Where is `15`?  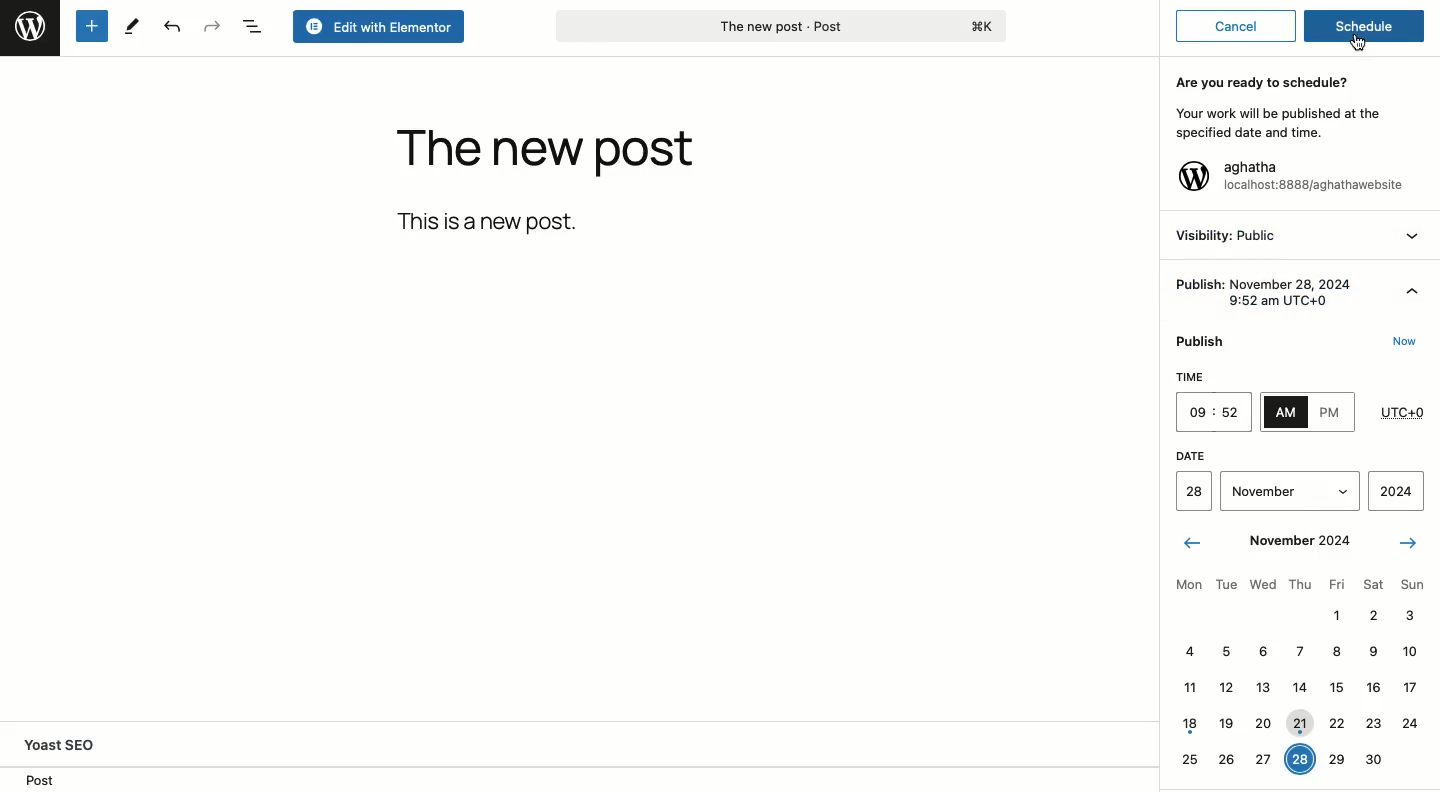
15 is located at coordinates (1334, 686).